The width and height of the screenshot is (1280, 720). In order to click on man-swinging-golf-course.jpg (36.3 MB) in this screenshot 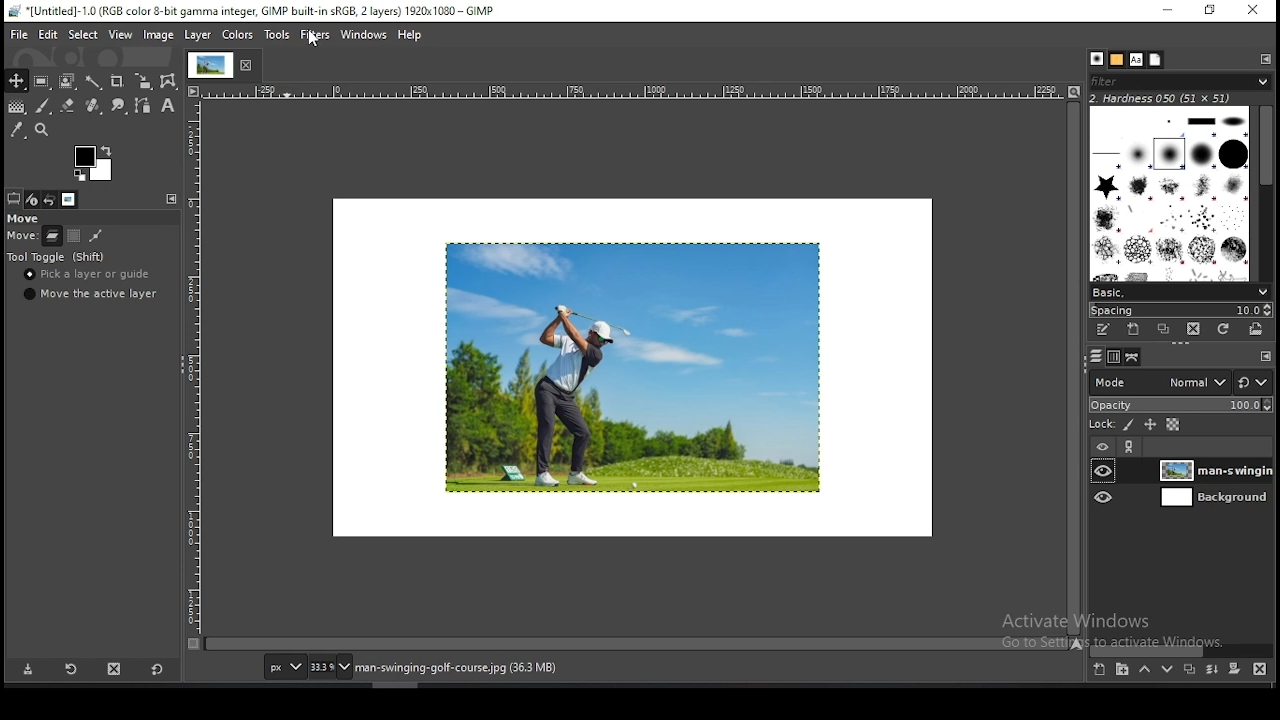, I will do `click(454, 668)`.